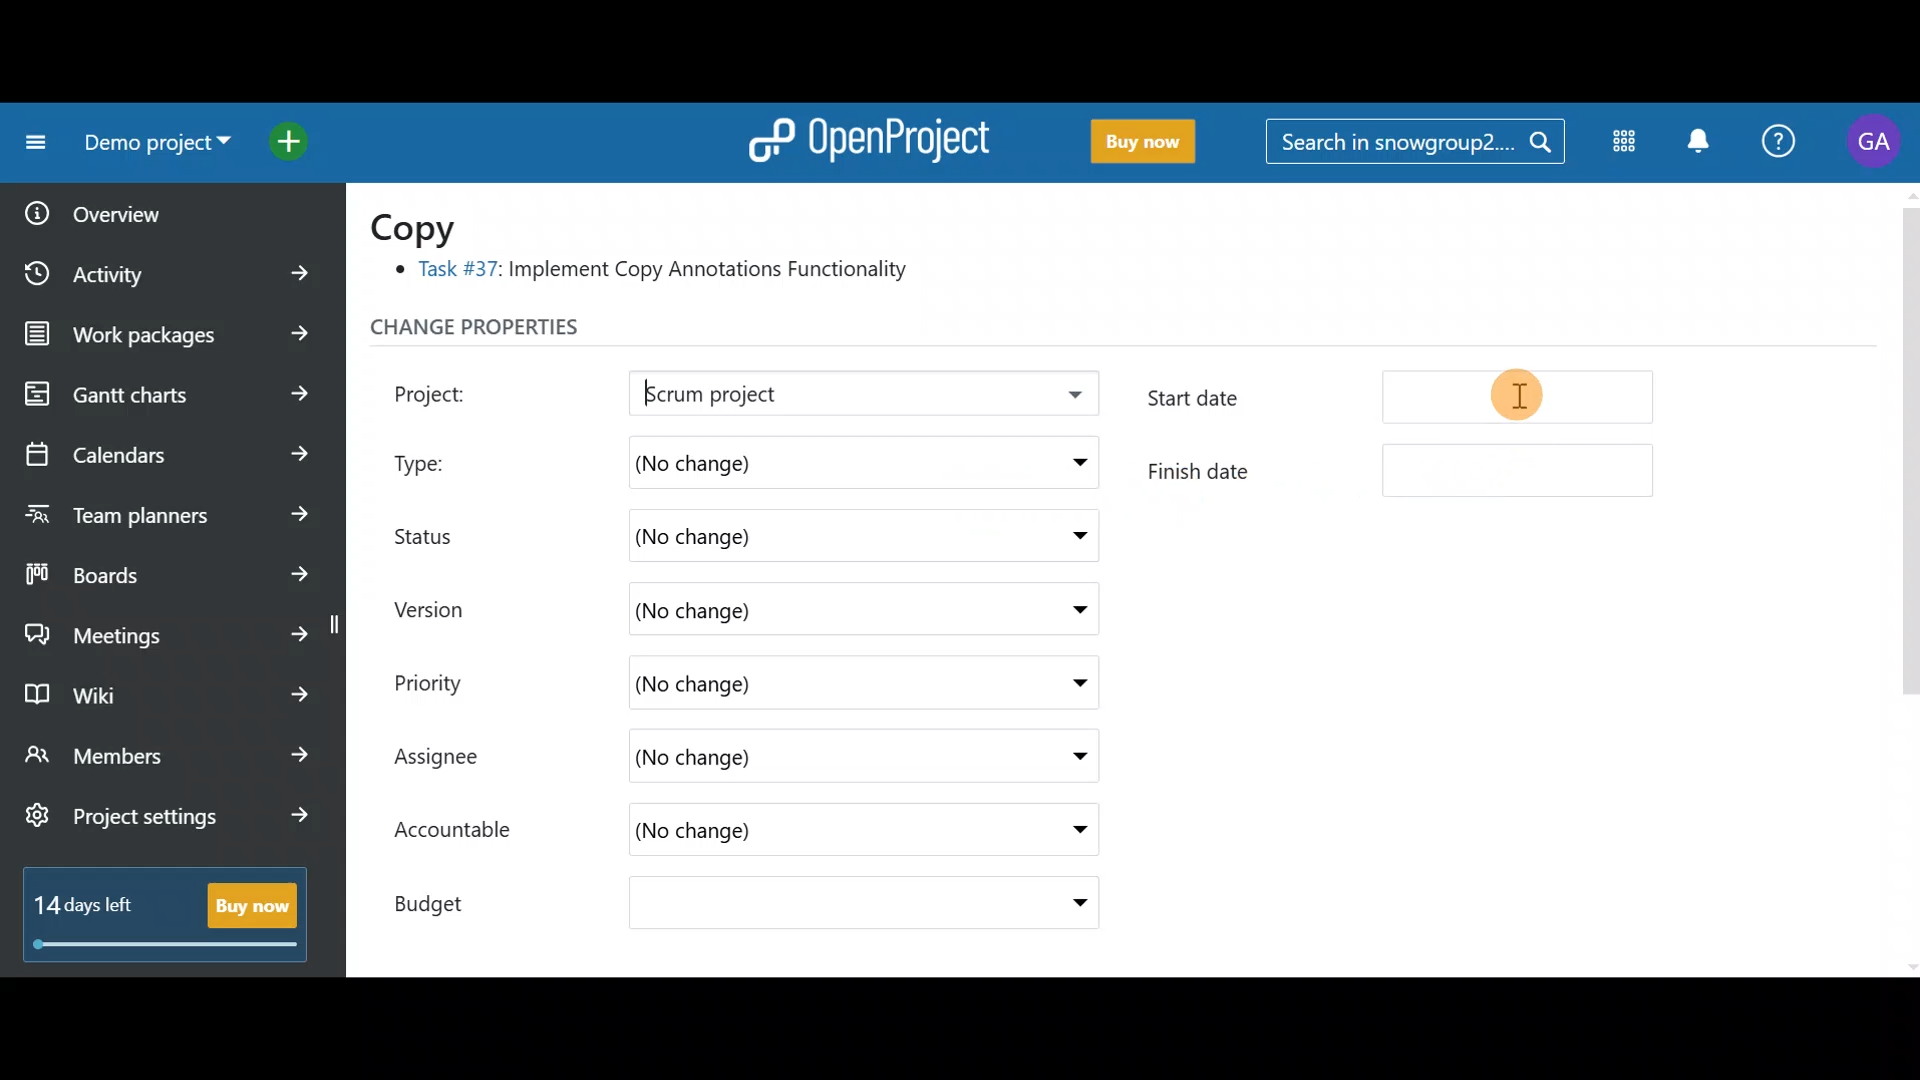 Image resolution: width=1920 pixels, height=1080 pixels. I want to click on Meetings, so click(168, 630).